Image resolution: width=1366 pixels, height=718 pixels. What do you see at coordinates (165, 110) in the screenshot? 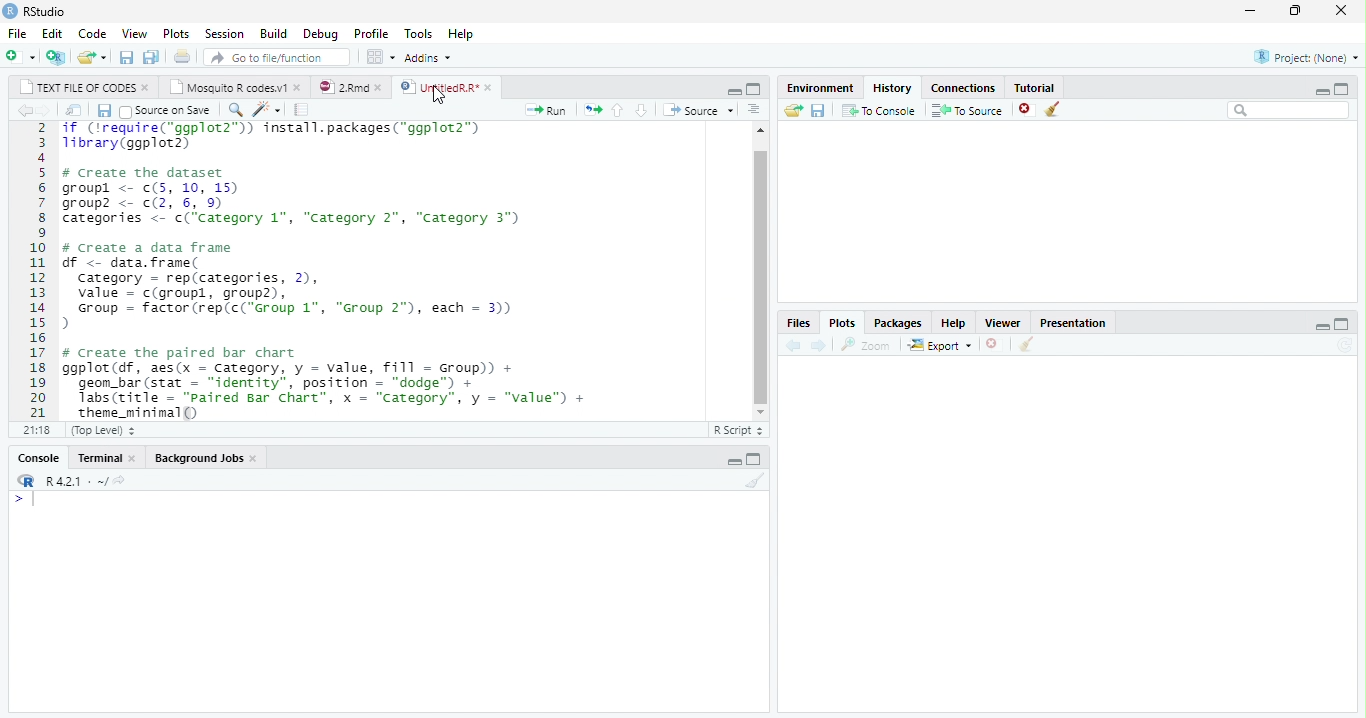
I see `source on save` at bounding box center [165, 110].